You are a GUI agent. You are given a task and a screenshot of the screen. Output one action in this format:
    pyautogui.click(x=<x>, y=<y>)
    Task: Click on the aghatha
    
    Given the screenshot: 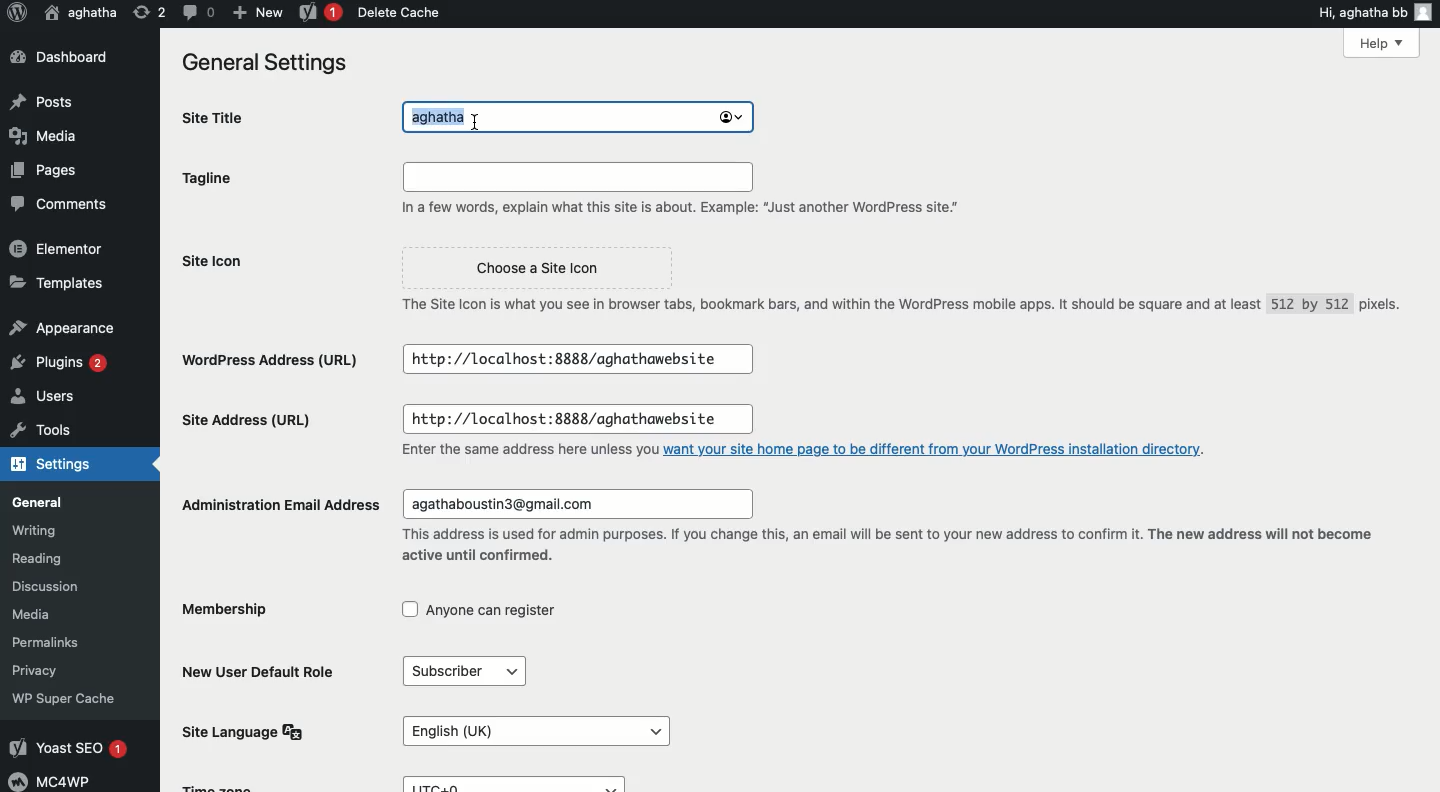 What is the action you would take?
    pyautogui.click(x=572, y=118)
    